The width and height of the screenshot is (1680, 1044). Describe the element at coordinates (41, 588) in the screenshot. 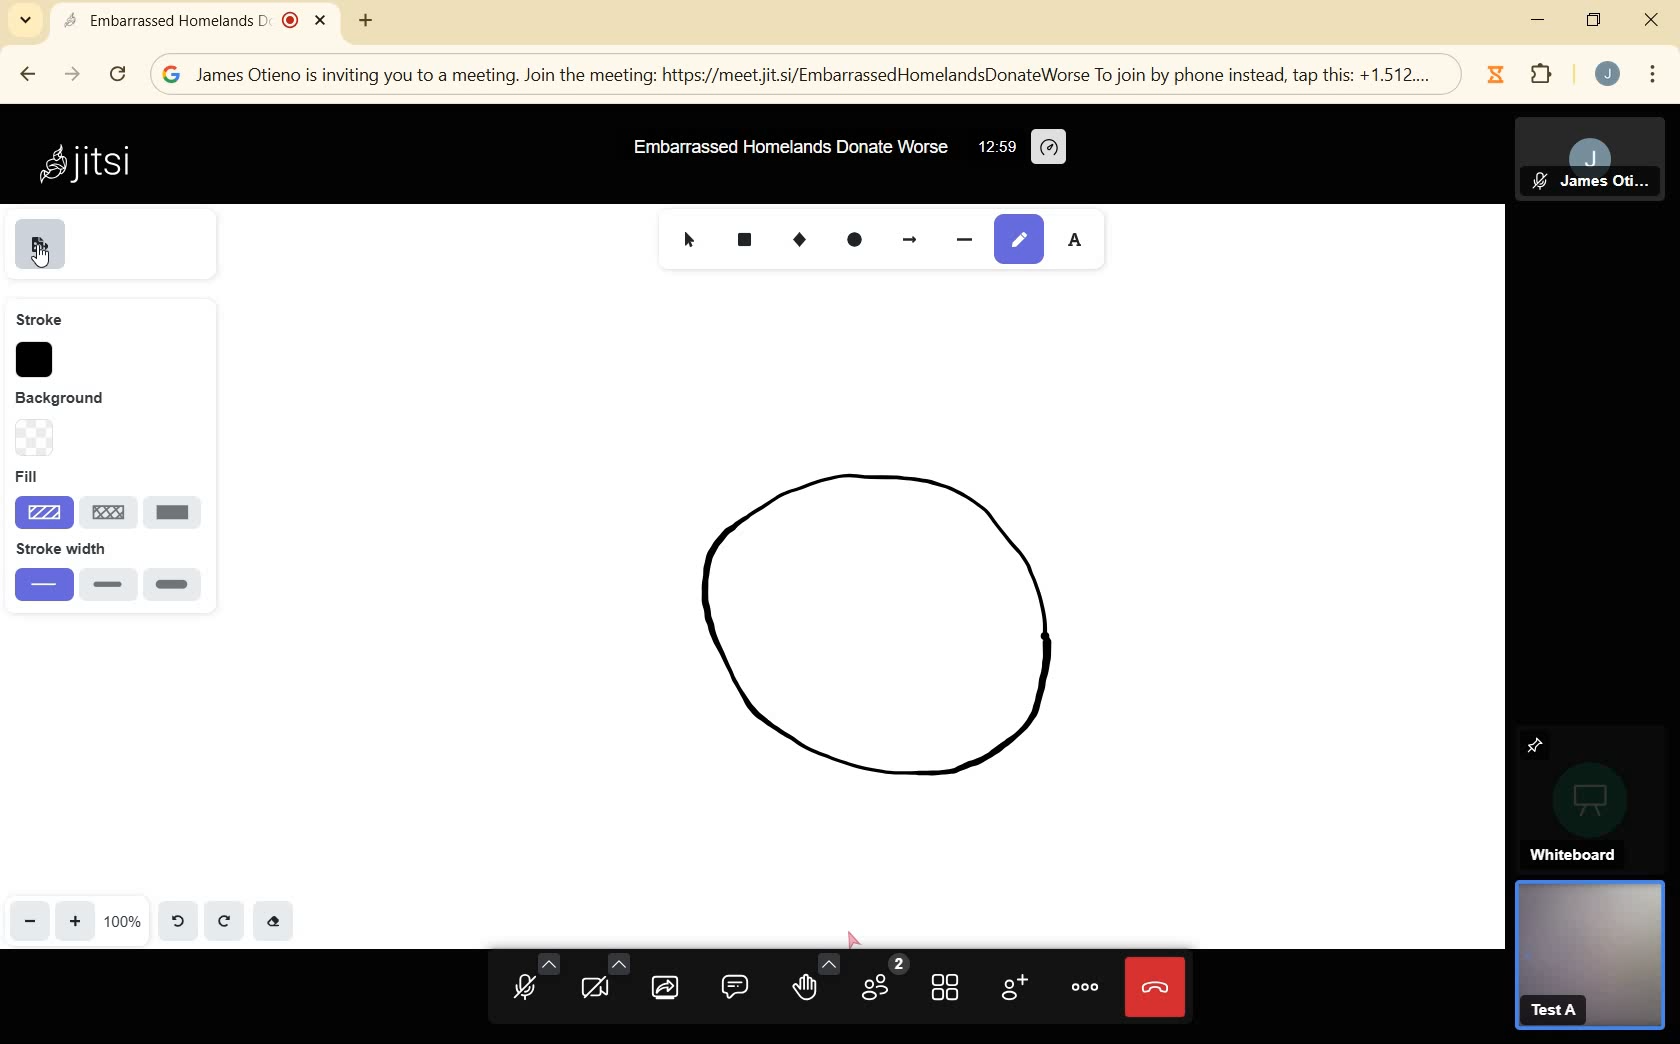

I see `small` at that location.